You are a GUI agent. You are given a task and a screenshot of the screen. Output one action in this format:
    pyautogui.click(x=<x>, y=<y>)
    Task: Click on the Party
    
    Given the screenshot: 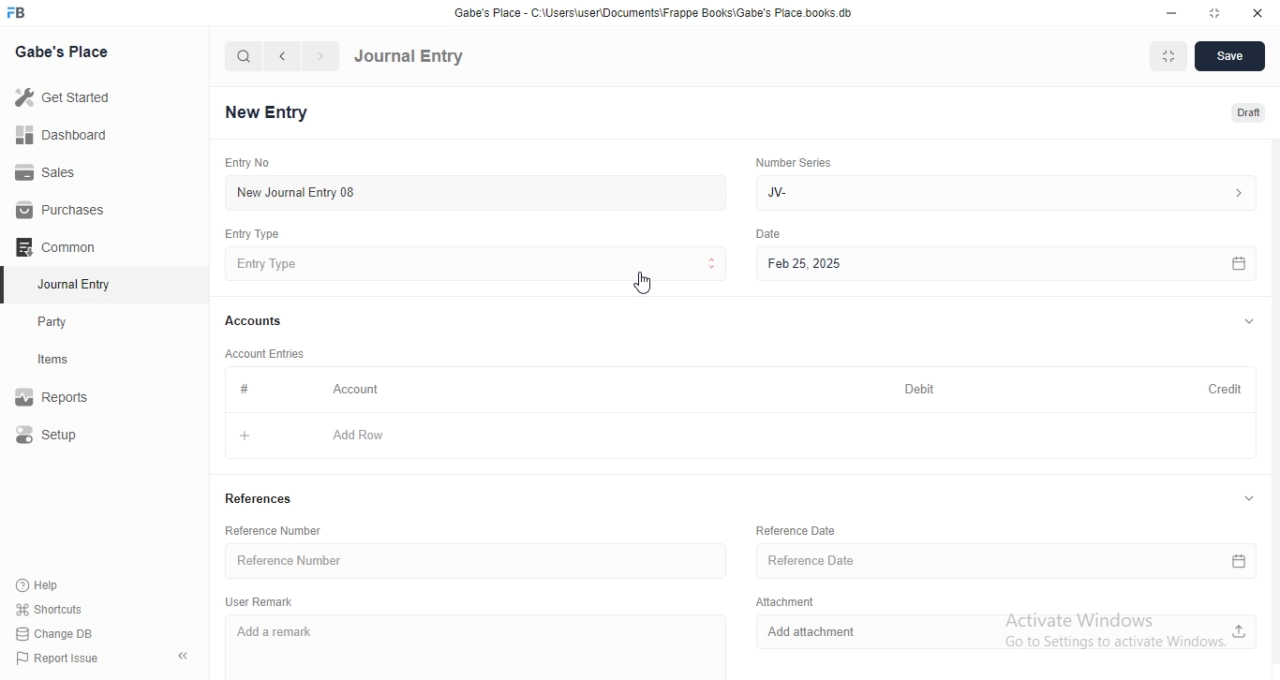 What is the action you would take?
    pyautogui.click(x=72, y=322)
    